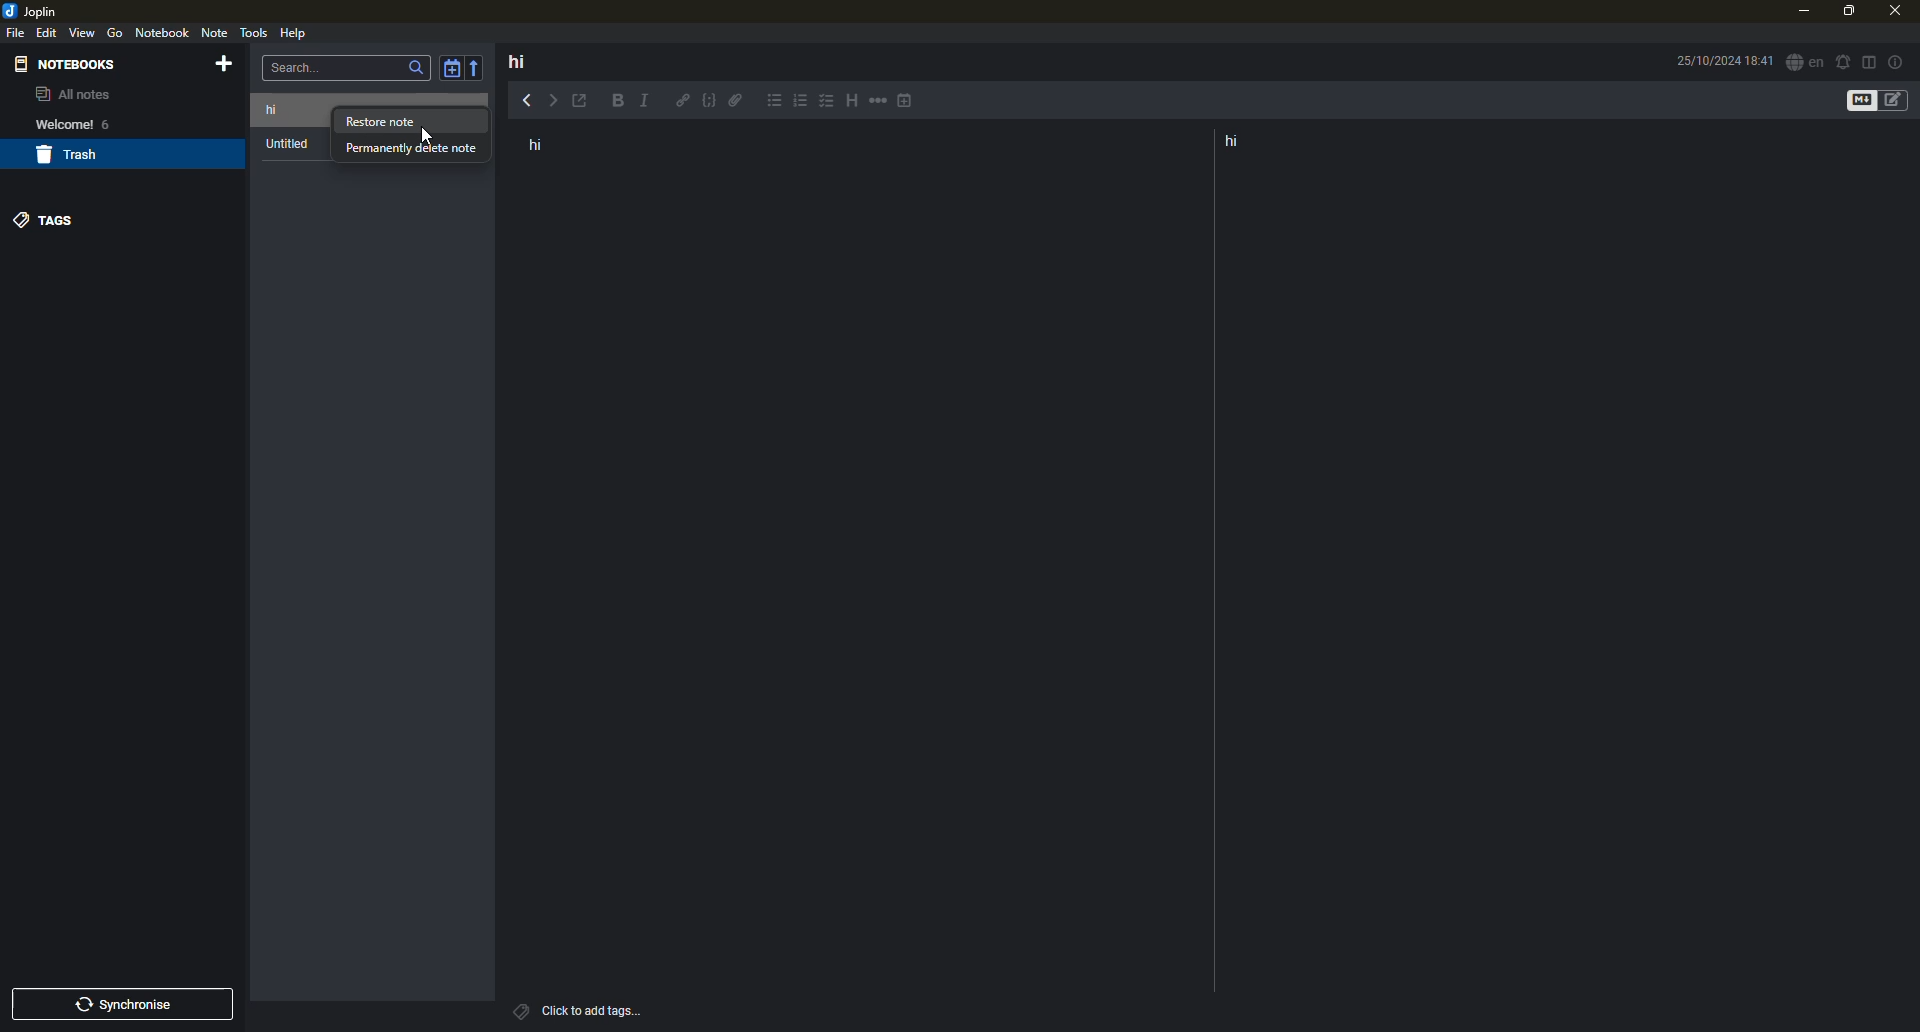  What do you see at coordinates (115, 33) in the screenshot?
I see `go` at bounding box center [115, 33].